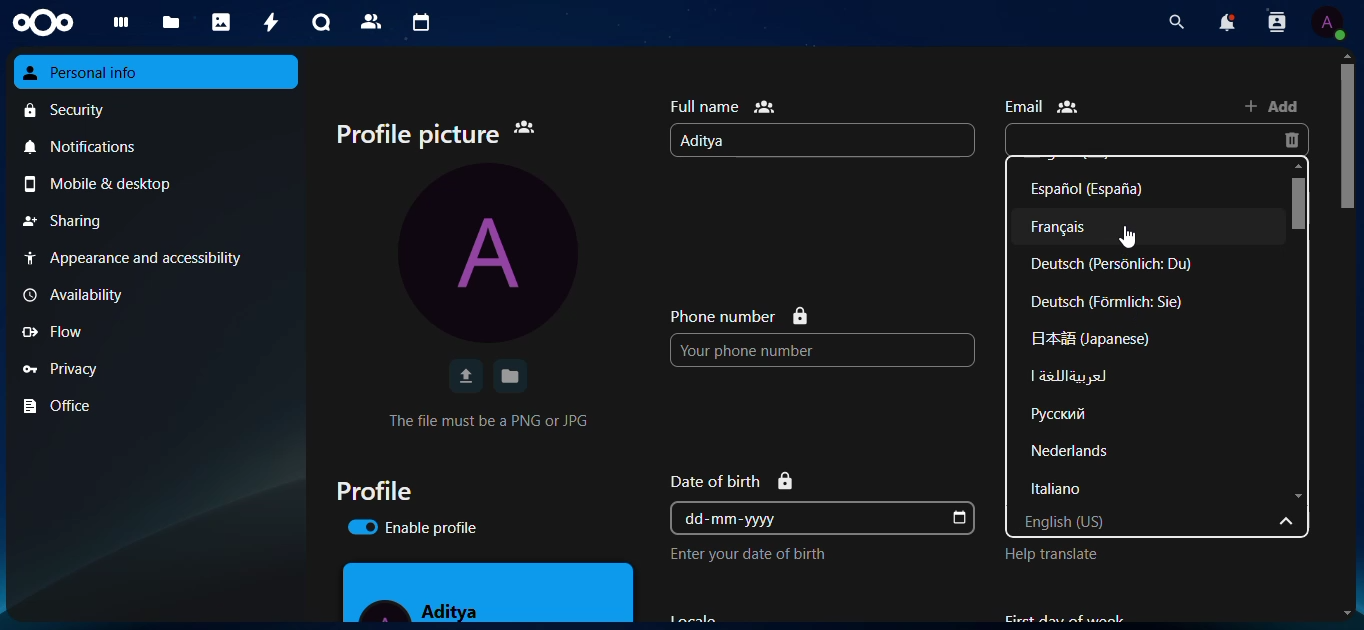 This screenshot has width=1364, height=630. Describe the element at coordinates (1296, 141) in the screenshot. I see `delete` at that location.